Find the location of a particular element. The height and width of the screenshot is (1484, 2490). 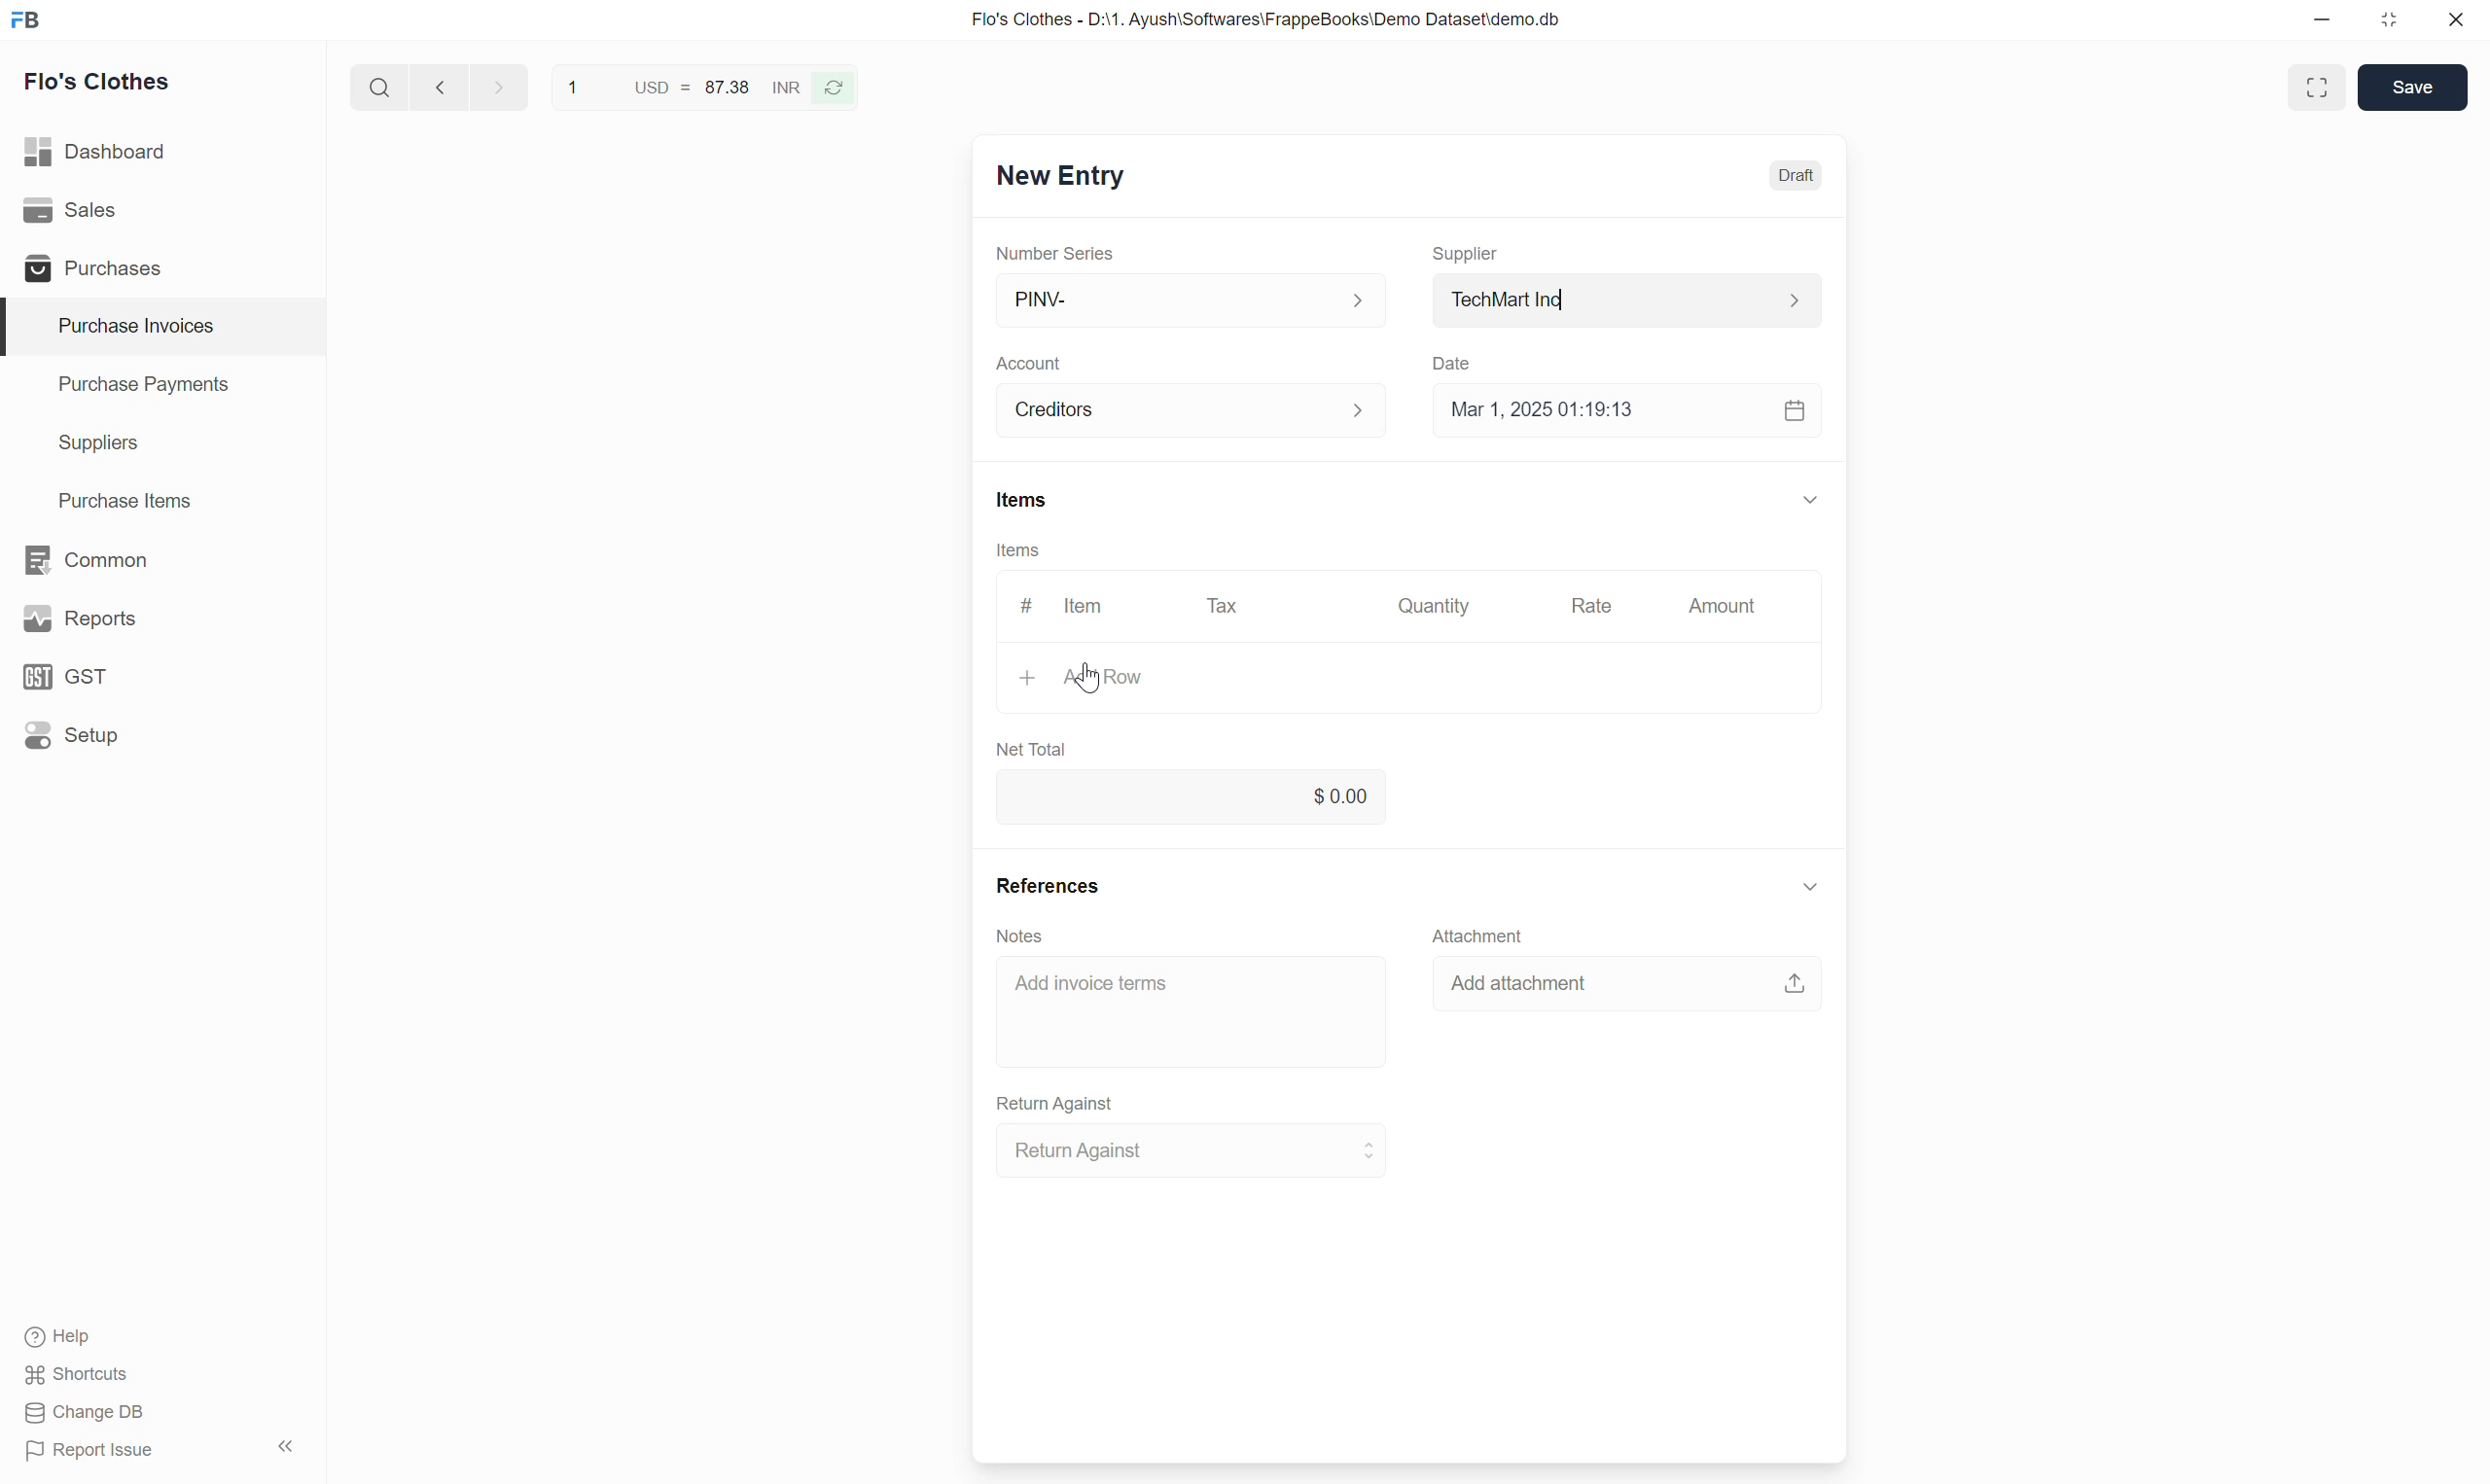

expand is located at coordinates (1805, 888).